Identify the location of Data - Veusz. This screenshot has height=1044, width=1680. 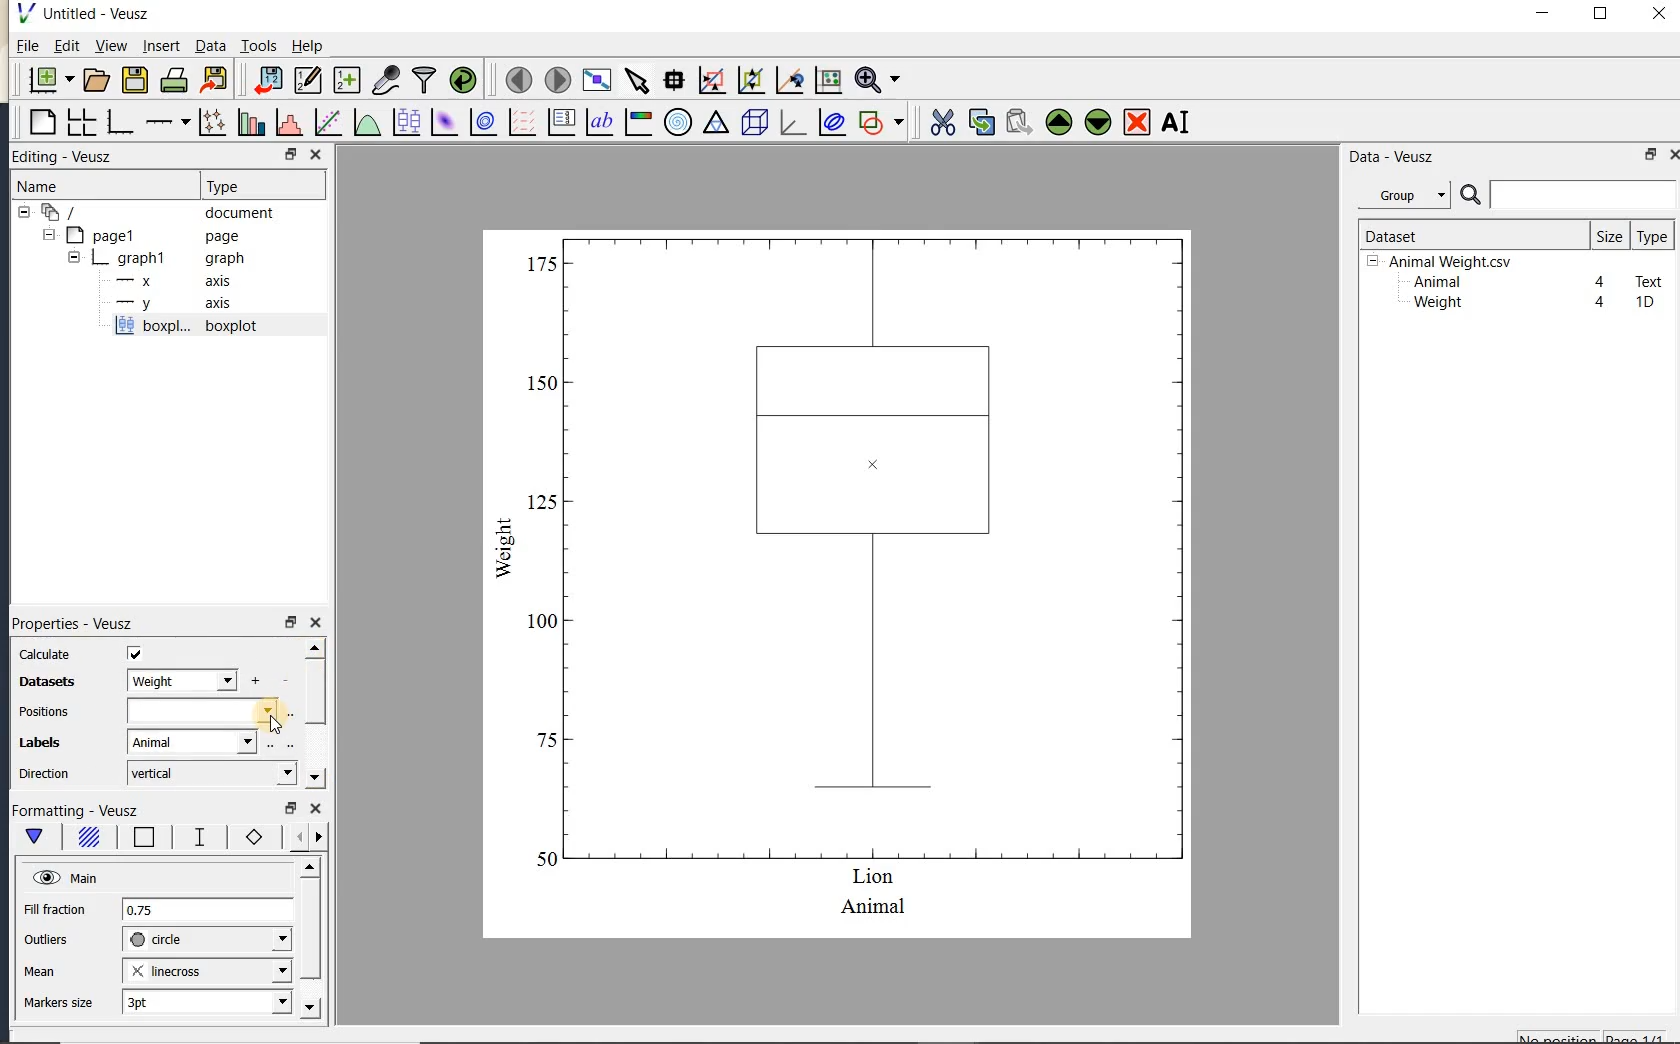
(1409, 196).